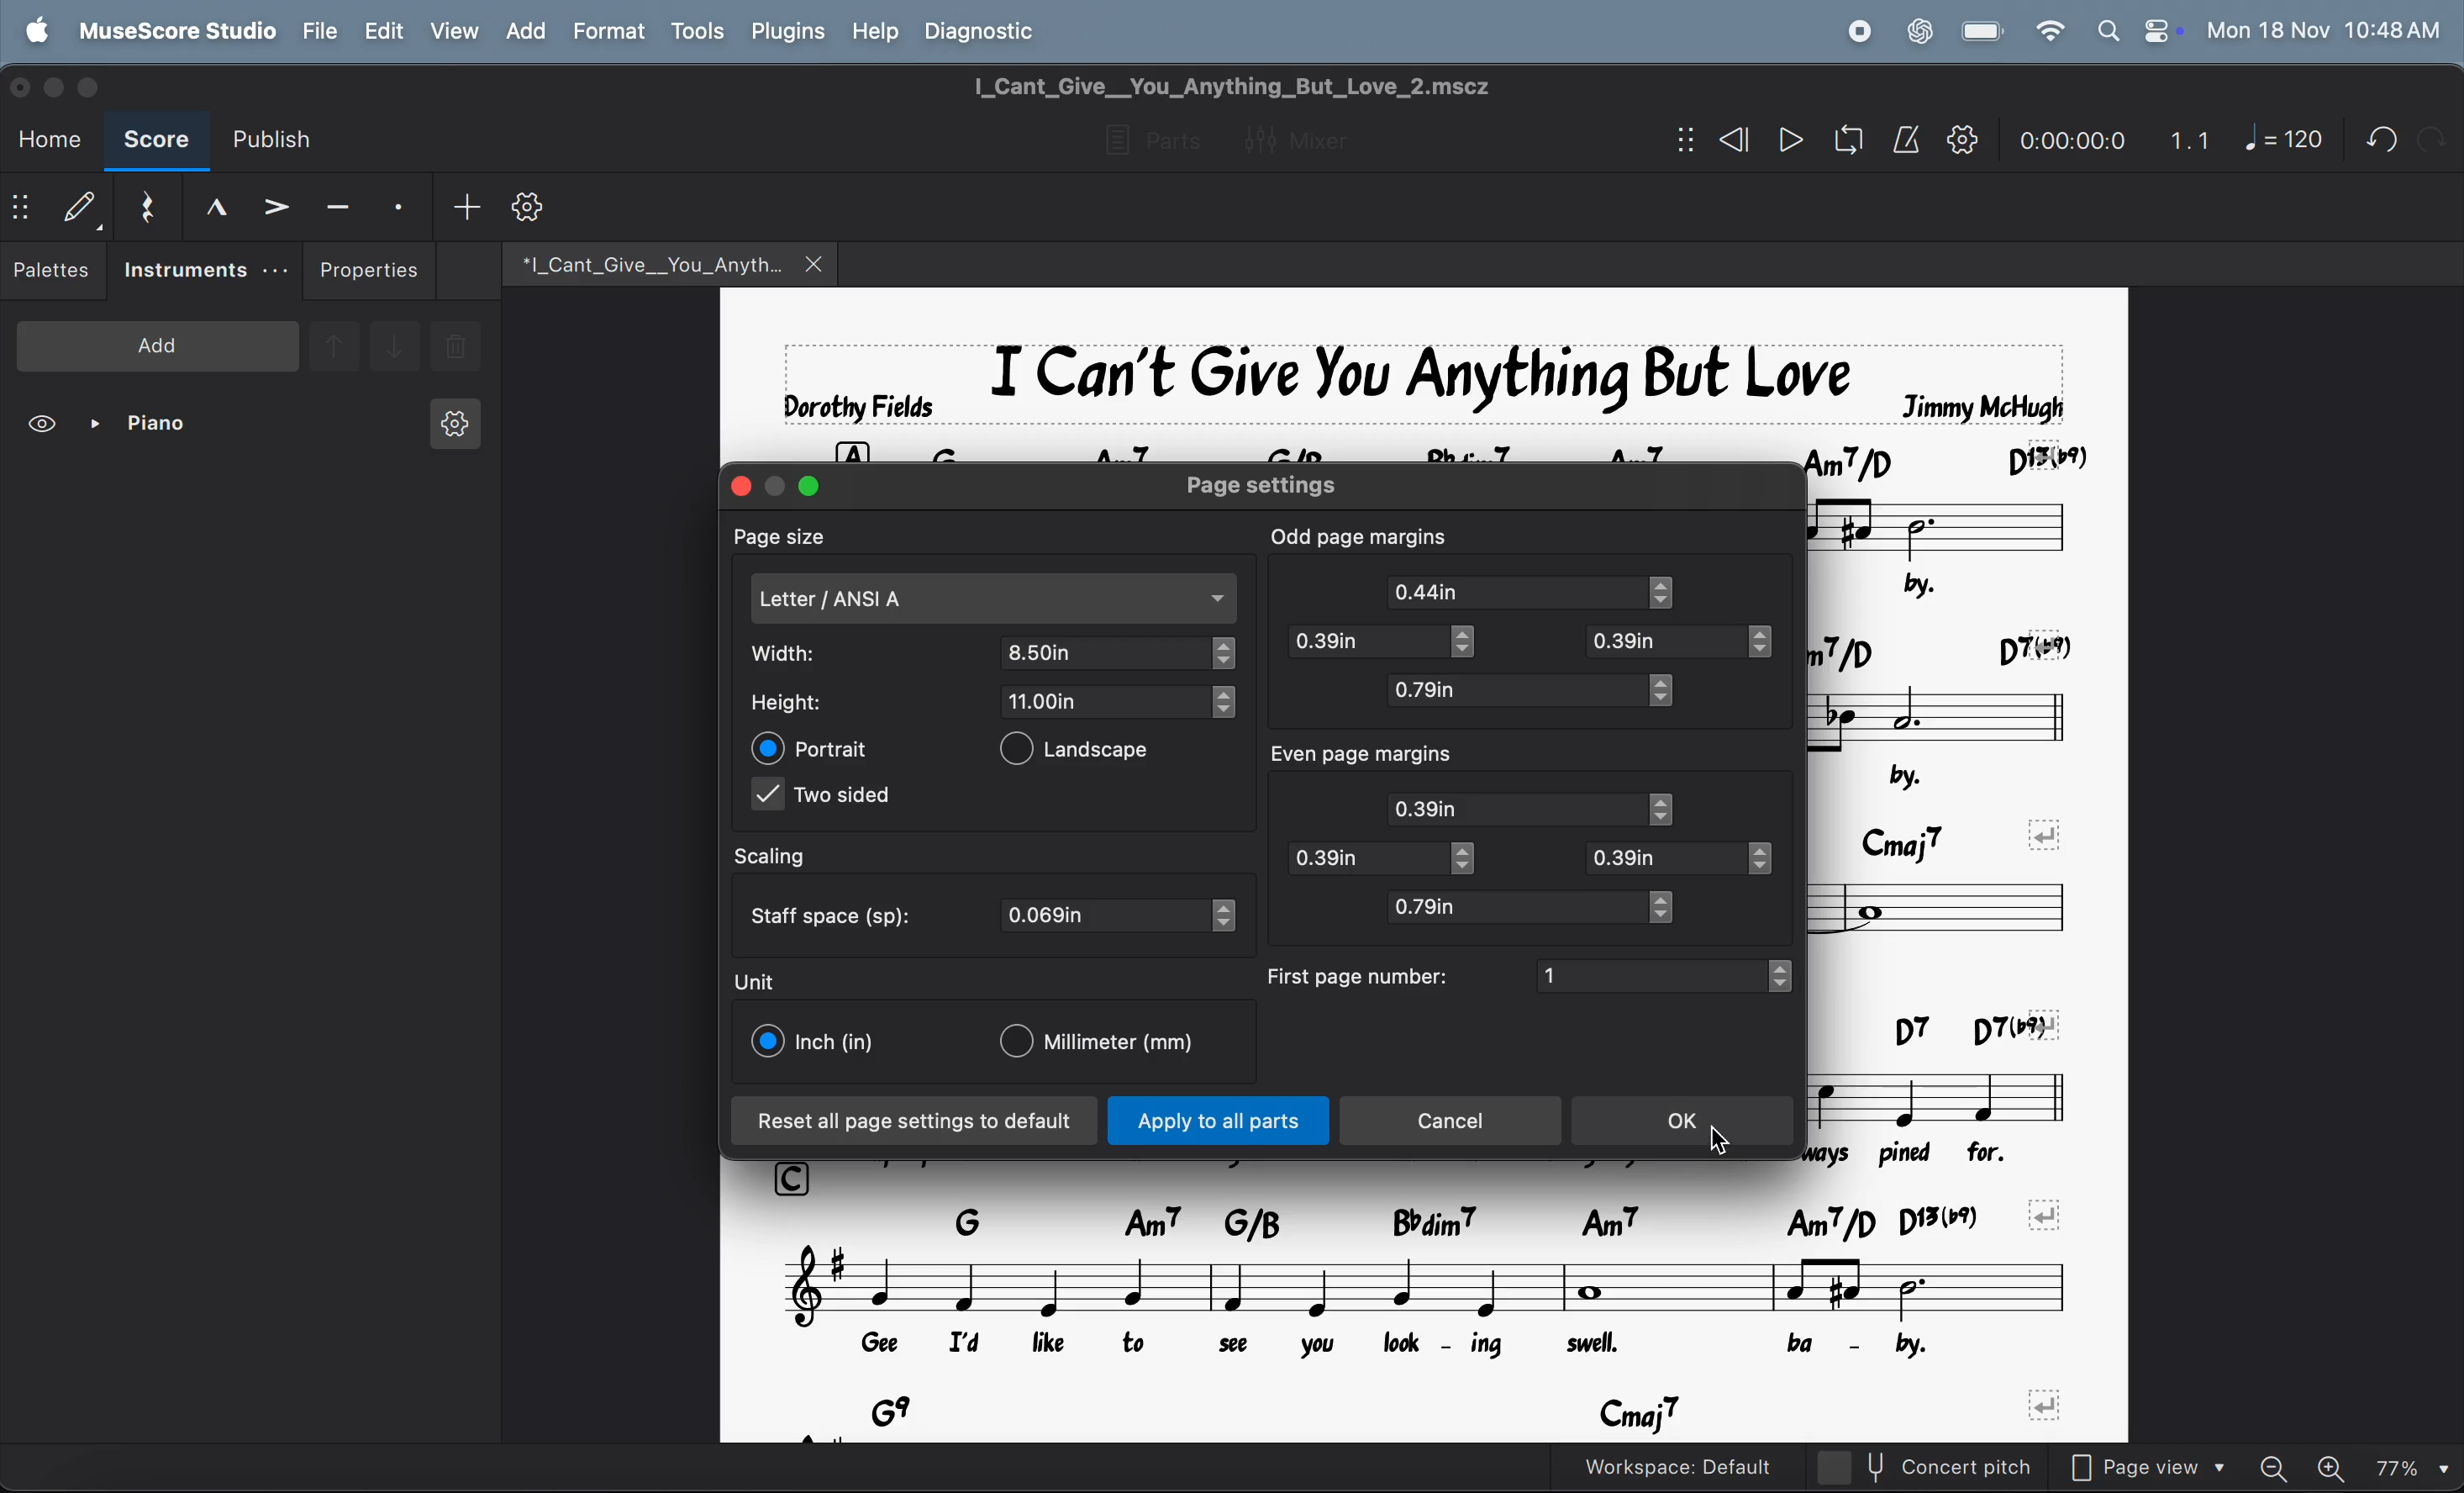  I want to click on scaling, so click(791, 857).